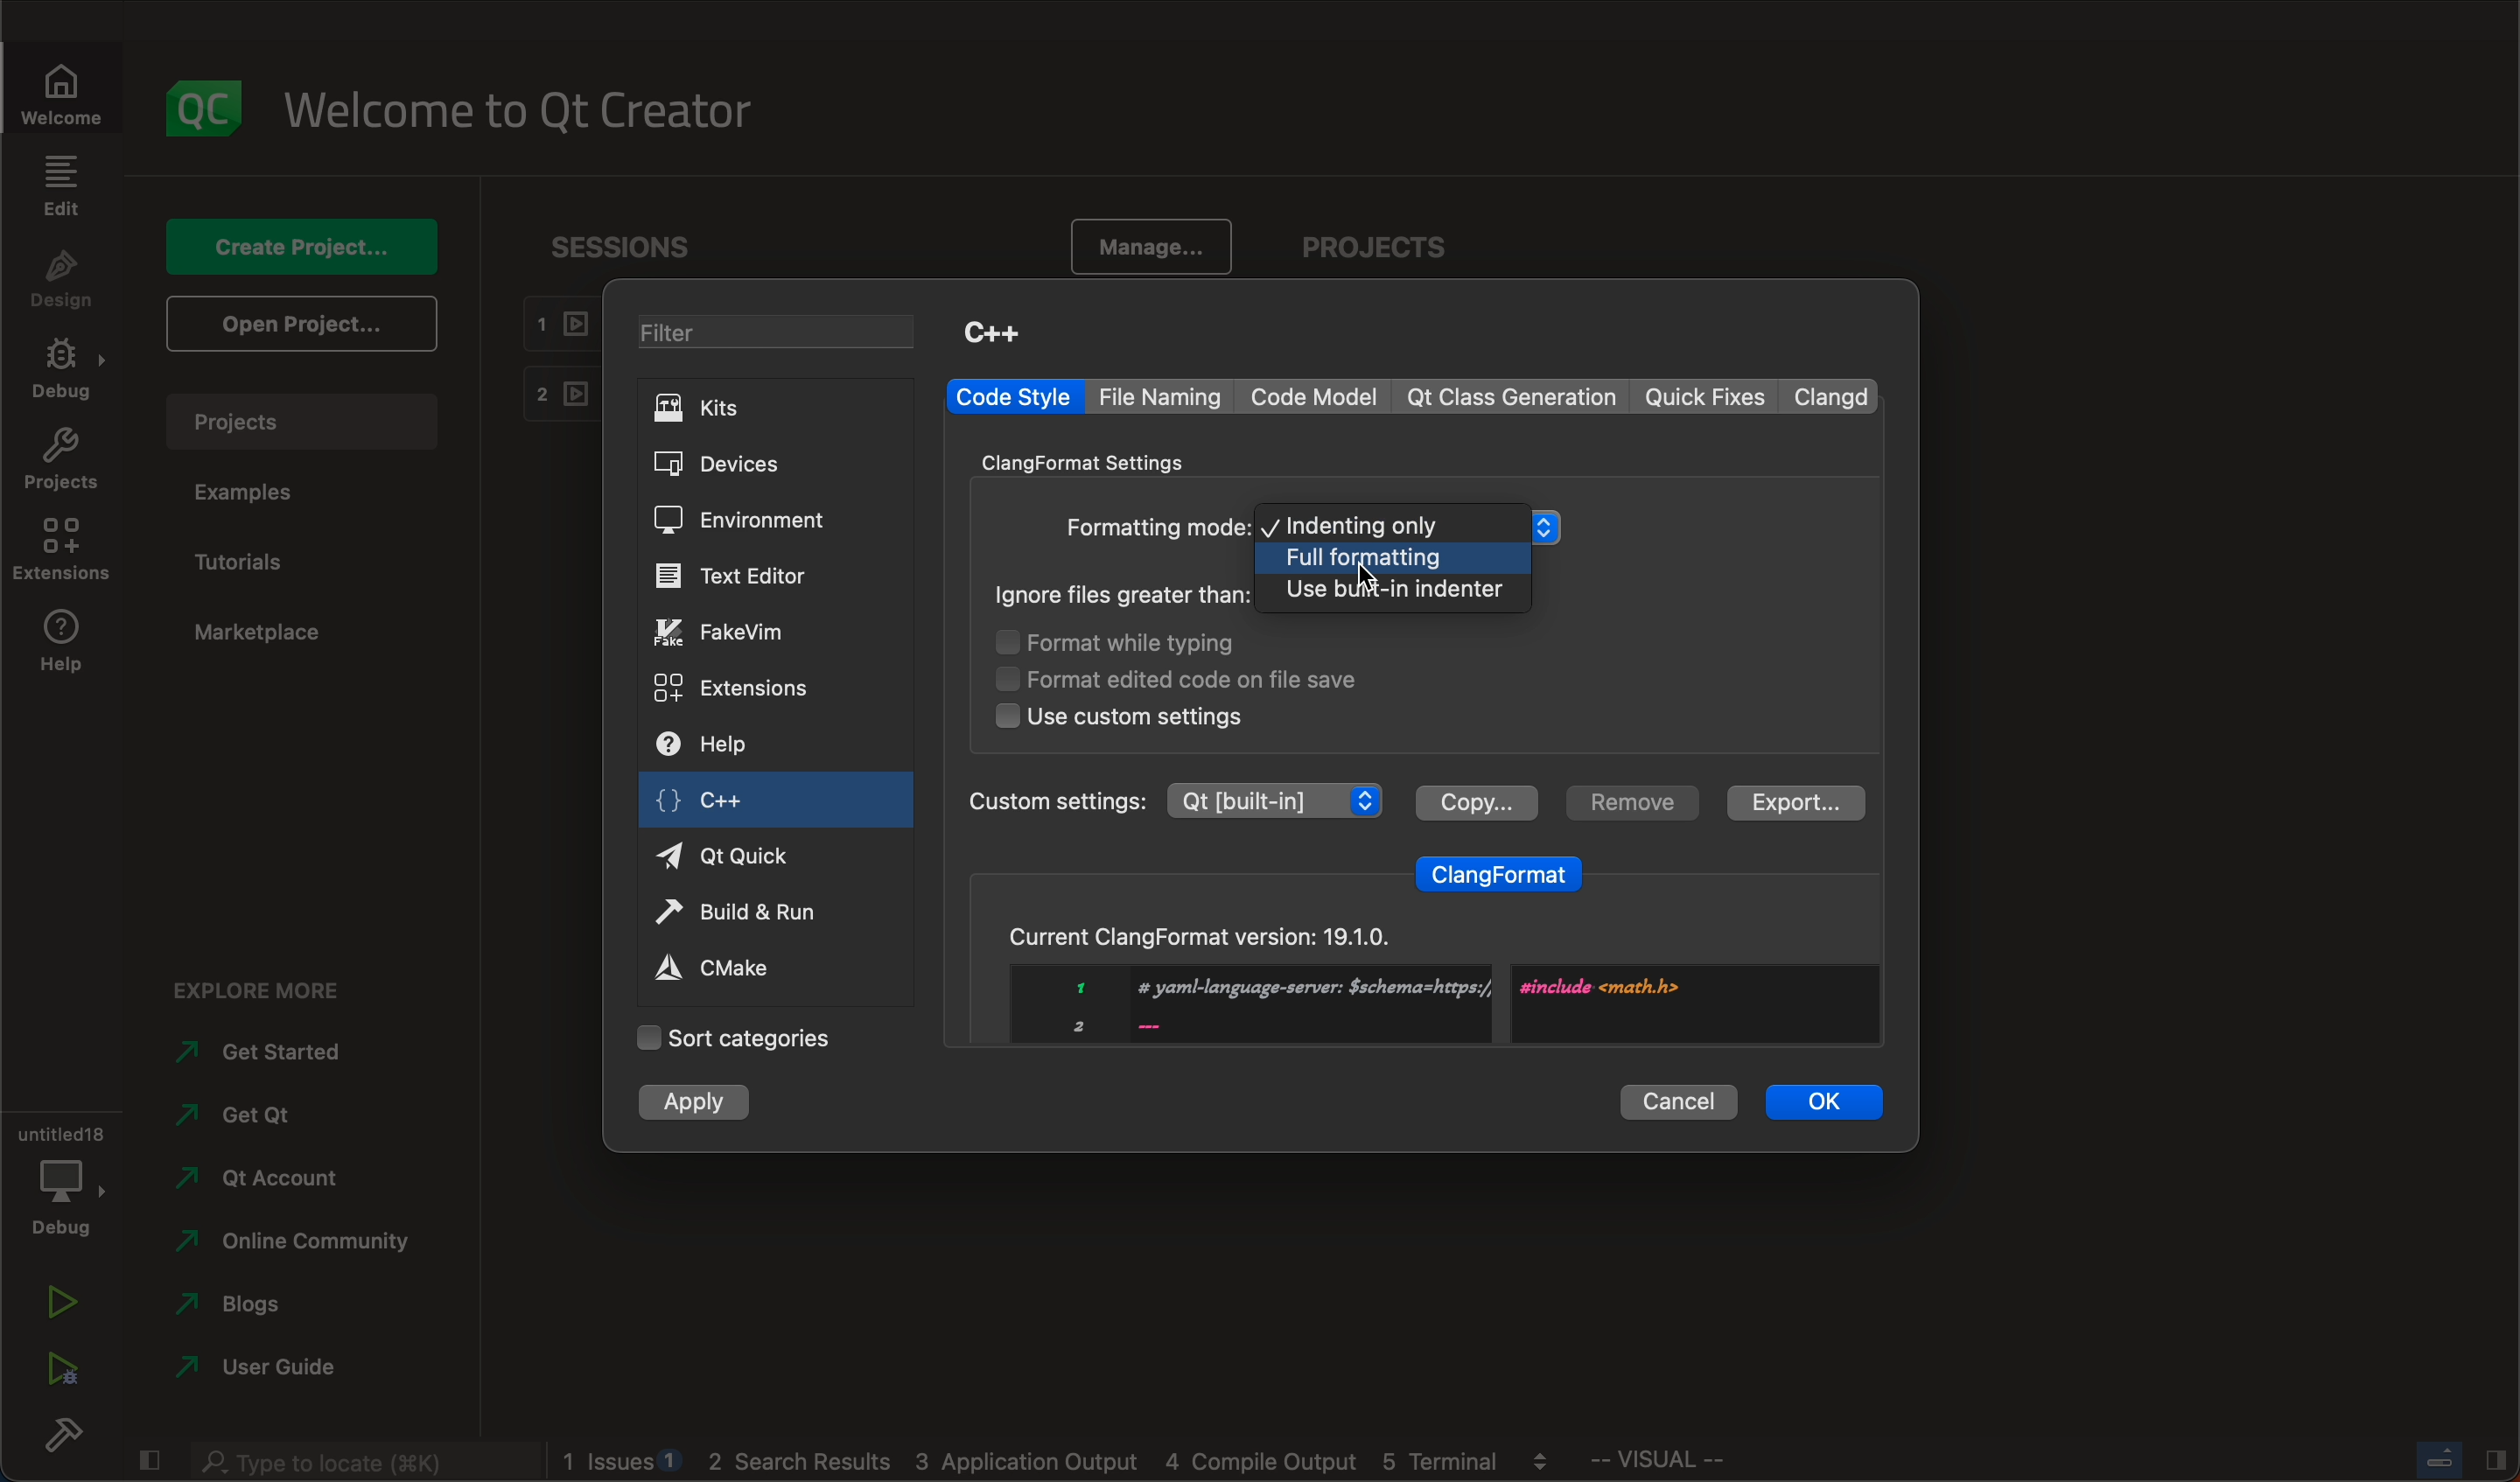 The image size is (2520, 1482). What do you see at coordinates (739, 520) in the screenshot?
I see `environment` at bounding box center [739, 520].